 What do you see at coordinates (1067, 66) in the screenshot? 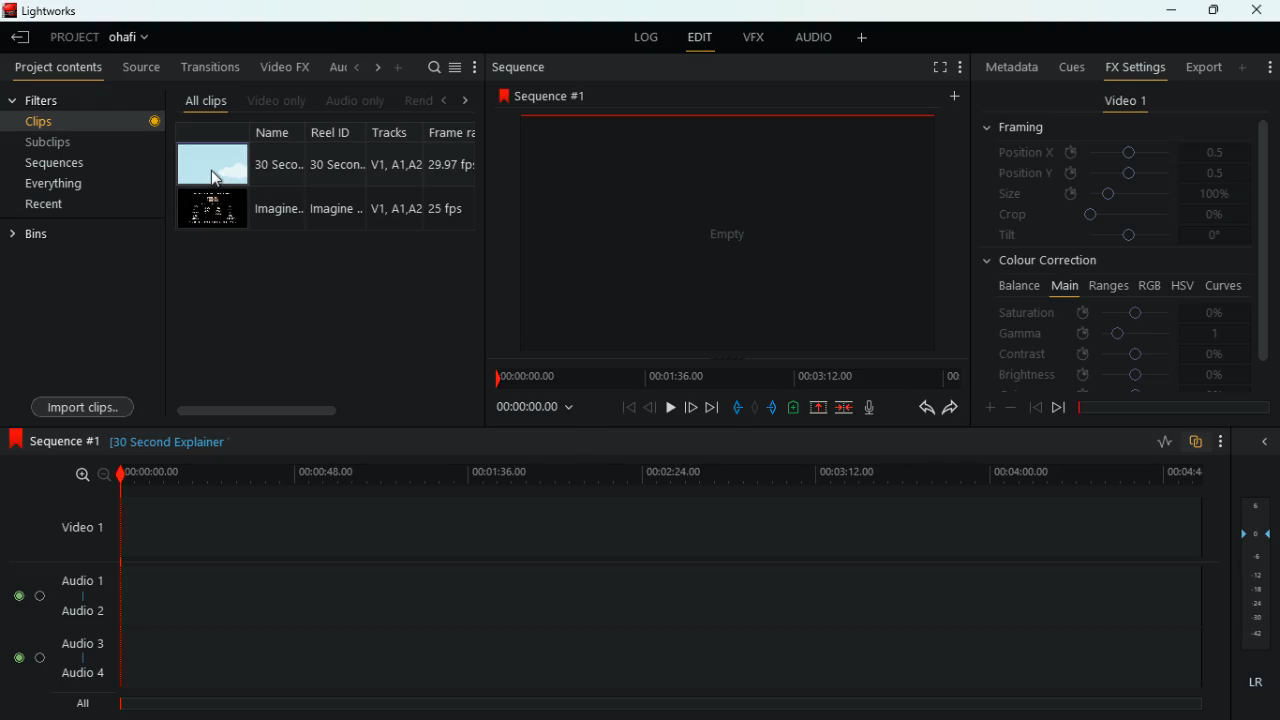
I see `cues` at bounding box center [1067, 66].